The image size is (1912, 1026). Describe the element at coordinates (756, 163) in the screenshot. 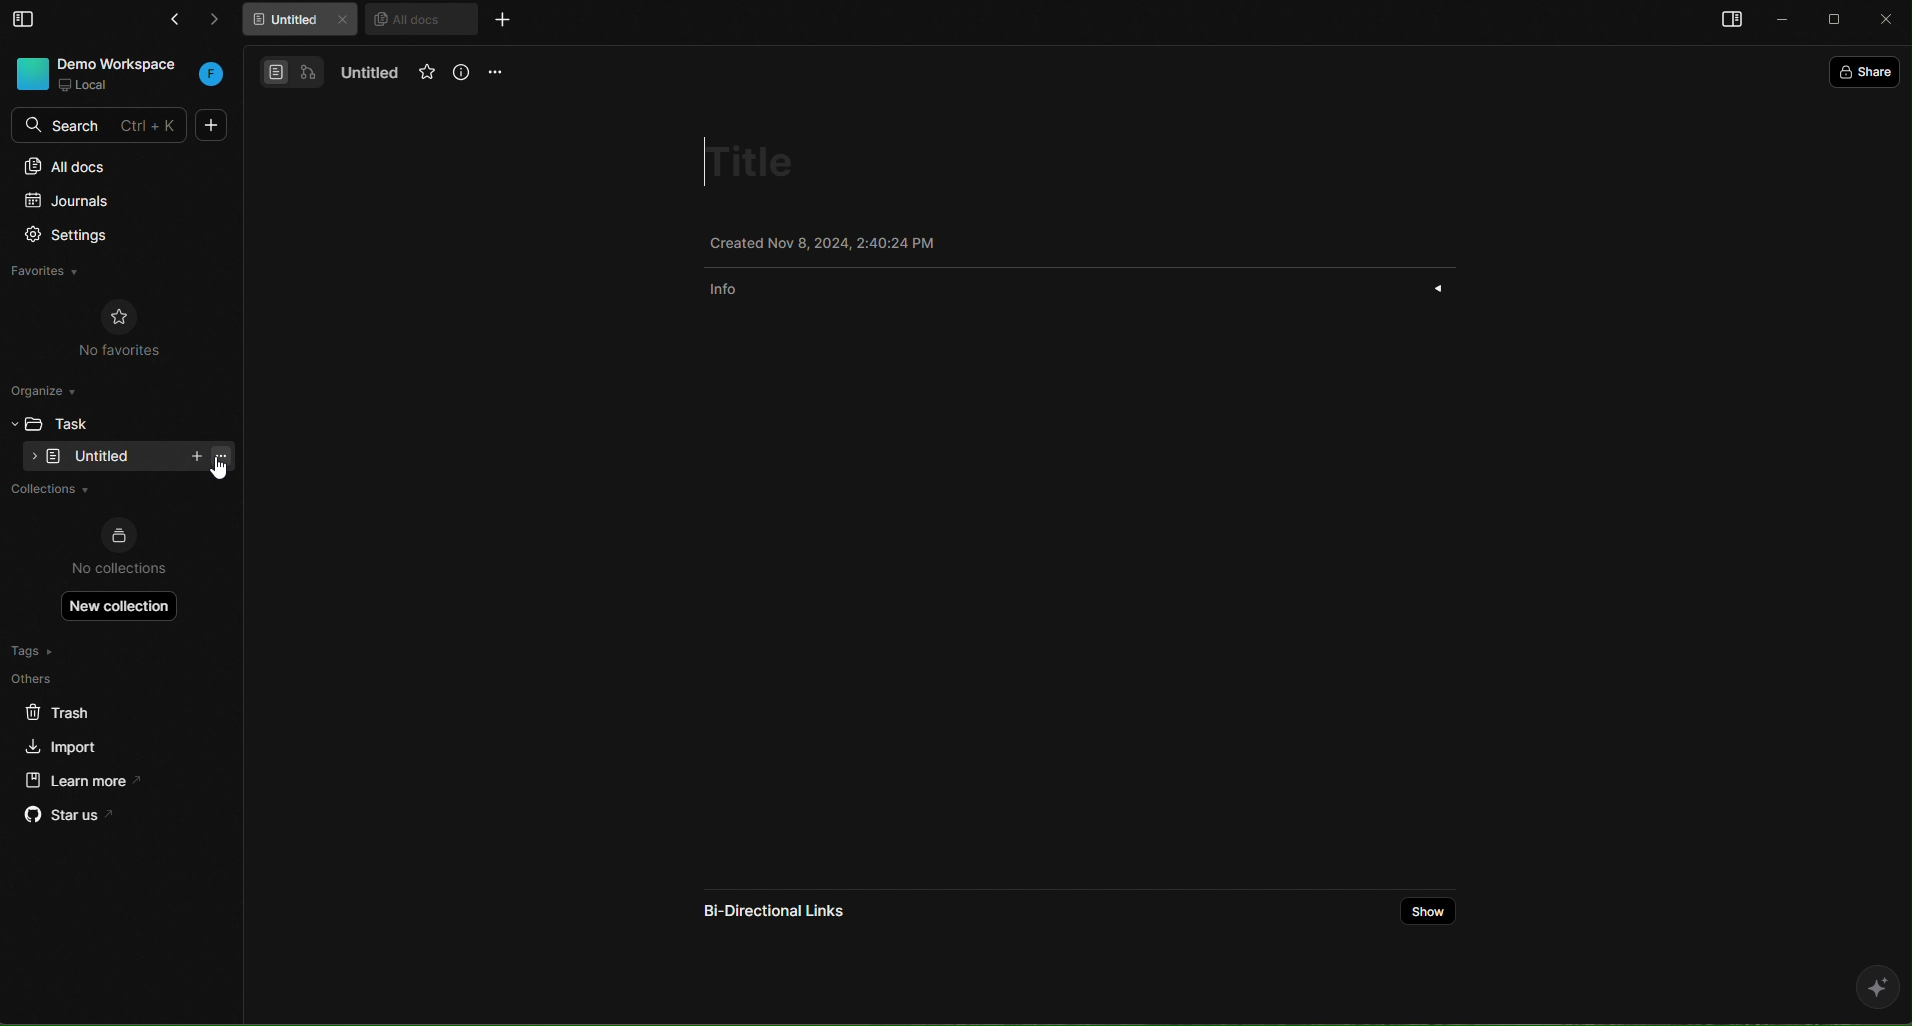

I see `title` at that location.